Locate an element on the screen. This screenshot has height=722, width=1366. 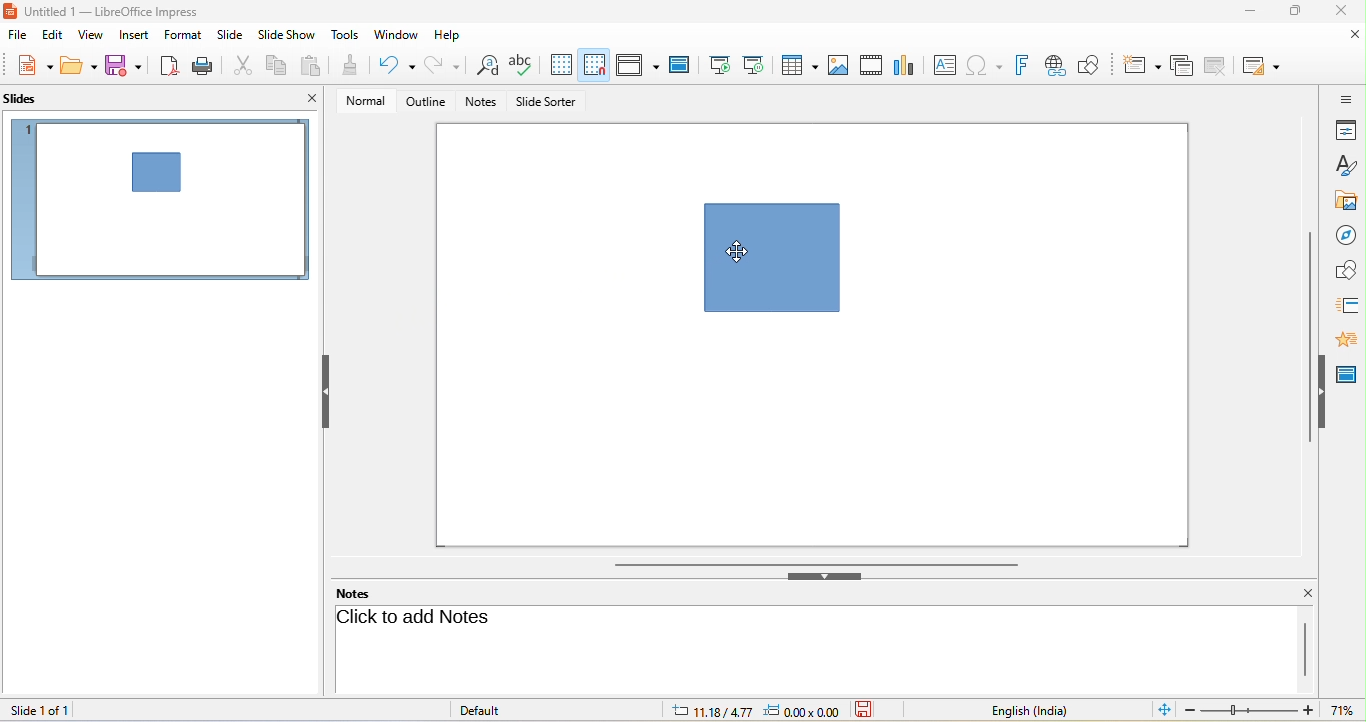
horizontal scroll bar is located at coordinates (817, 564).